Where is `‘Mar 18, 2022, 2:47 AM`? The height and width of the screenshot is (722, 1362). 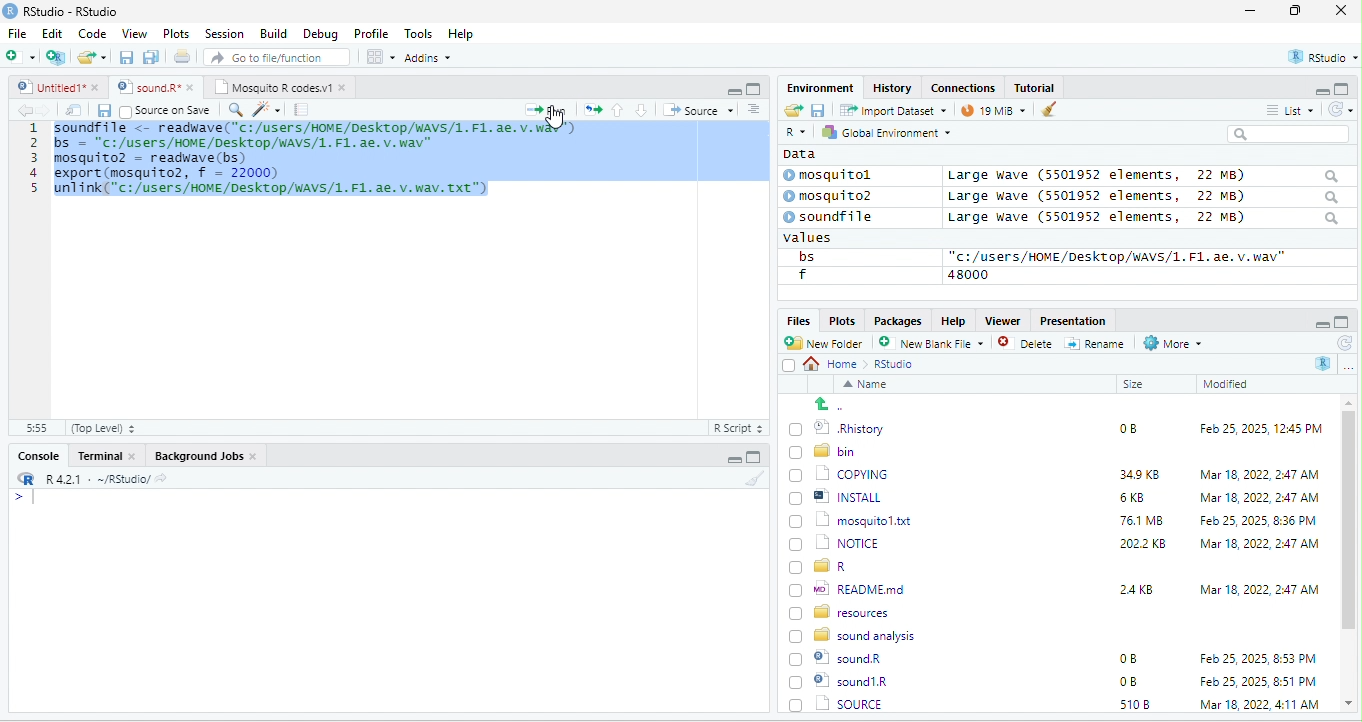
‘Mar 18, 2022, 2:47 AM is located at coordinates (1258, 544).